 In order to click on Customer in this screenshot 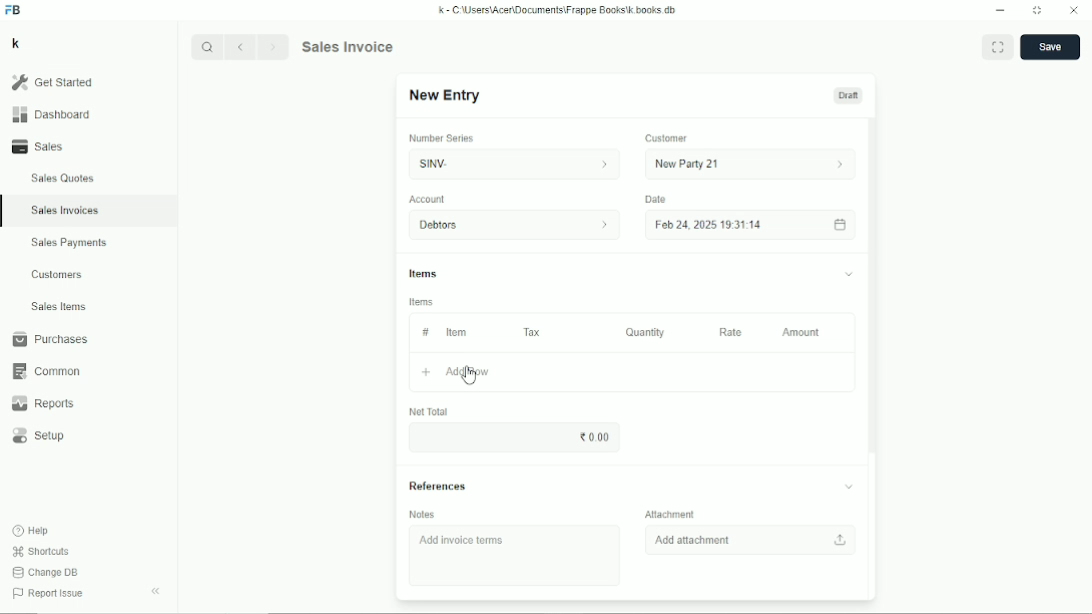, I will do `click(667, 139)`.